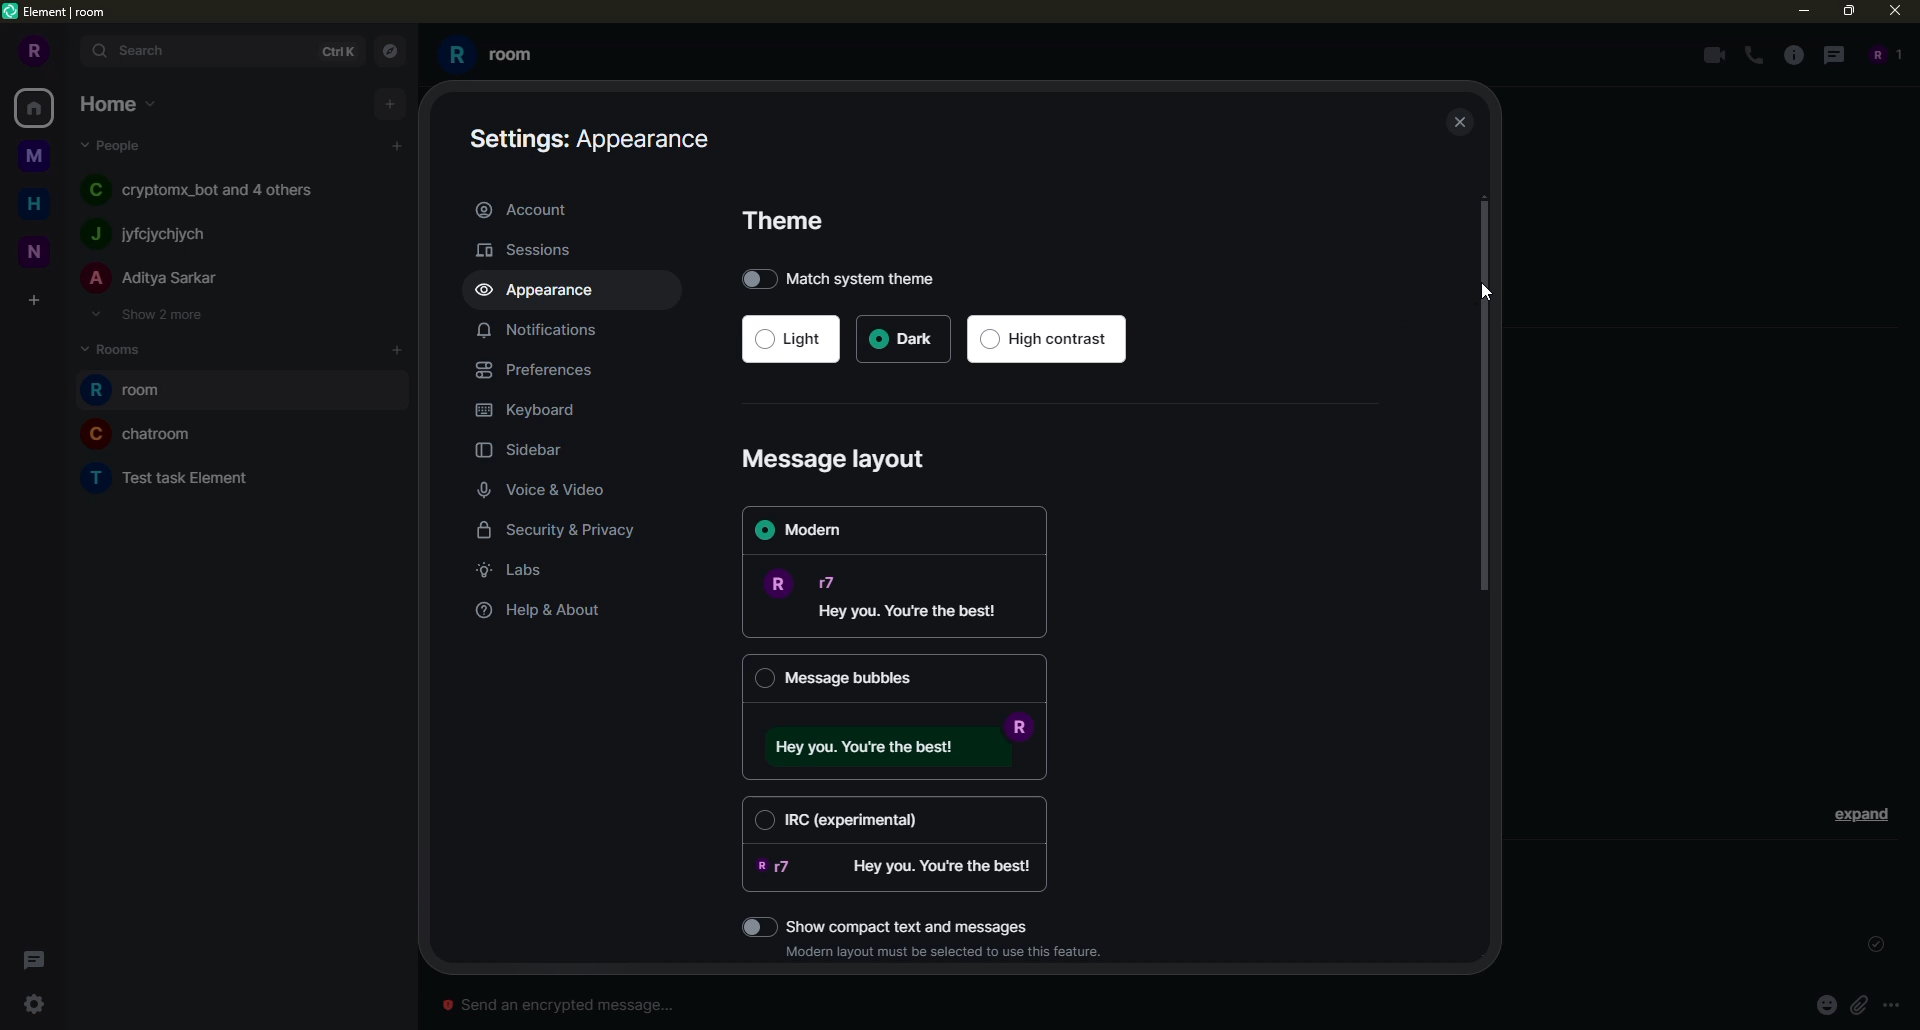 The width and height of the screenshot is (1920, 1030). I want to click on video call, so click(1710, 55).